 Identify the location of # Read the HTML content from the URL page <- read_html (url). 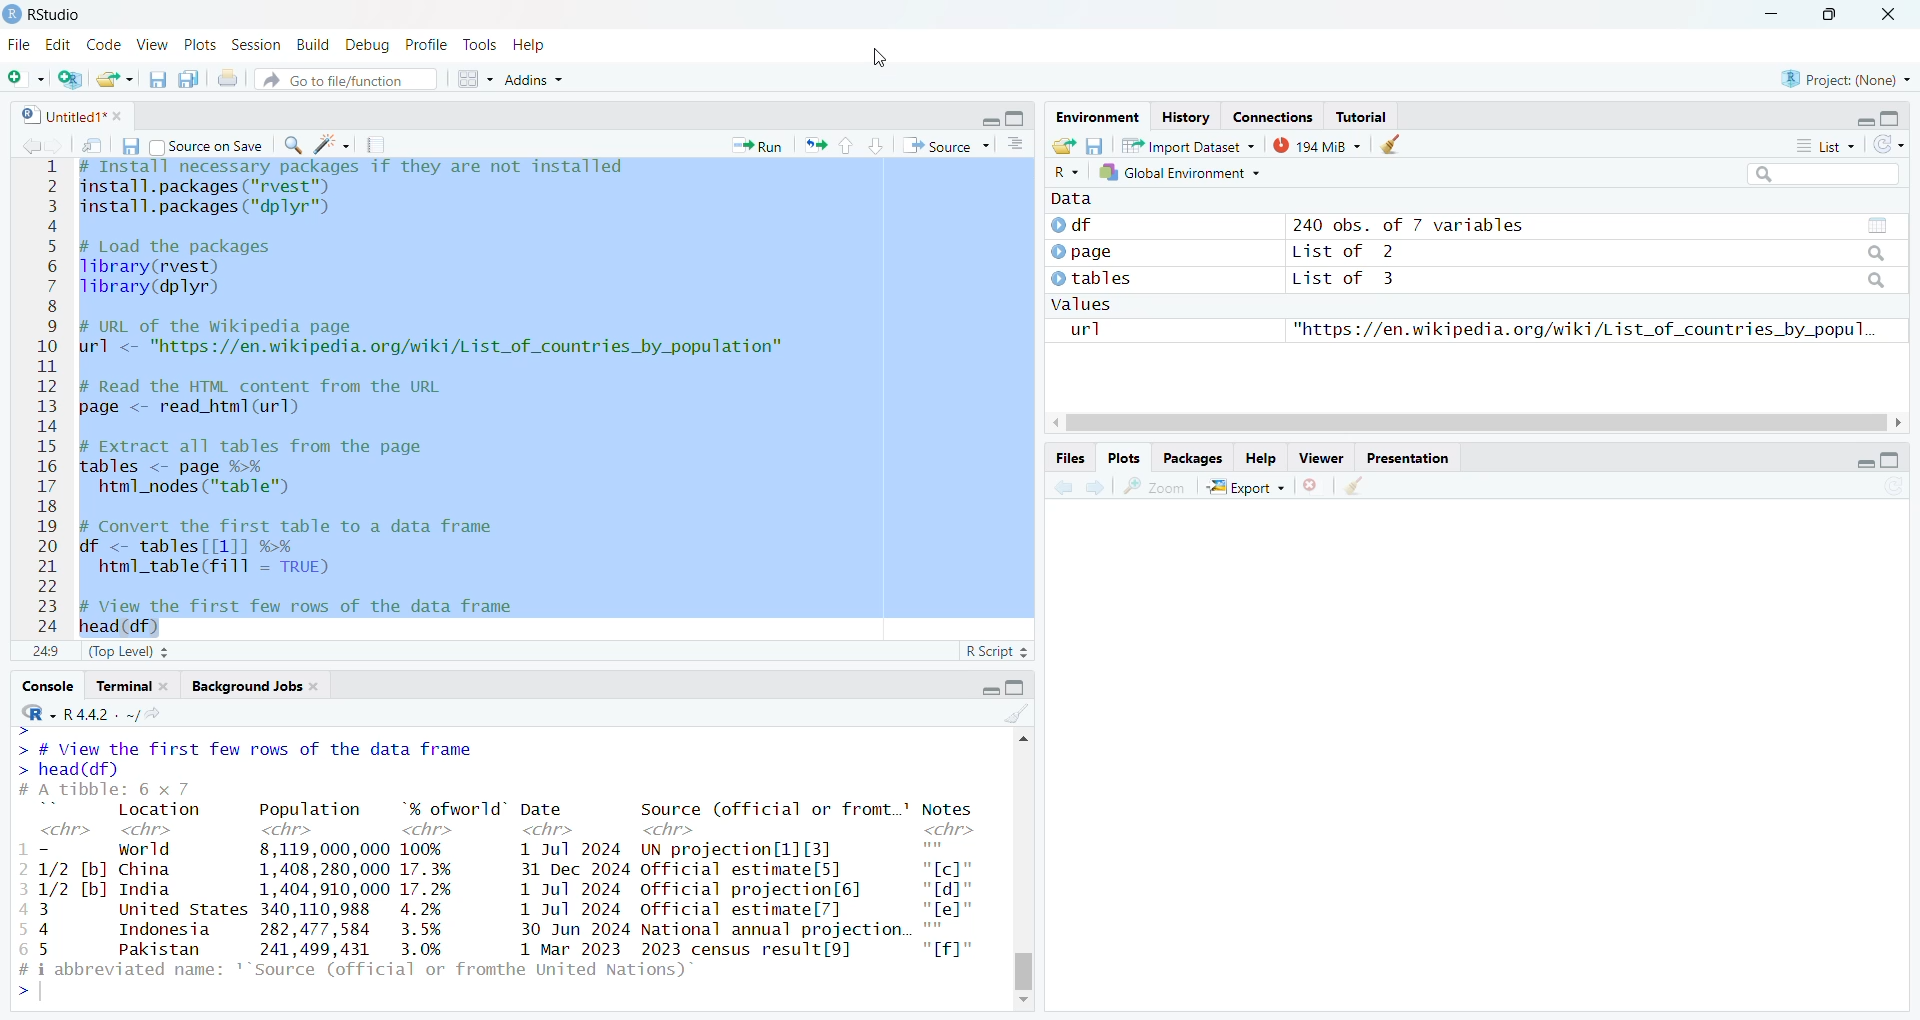
(273, 398).